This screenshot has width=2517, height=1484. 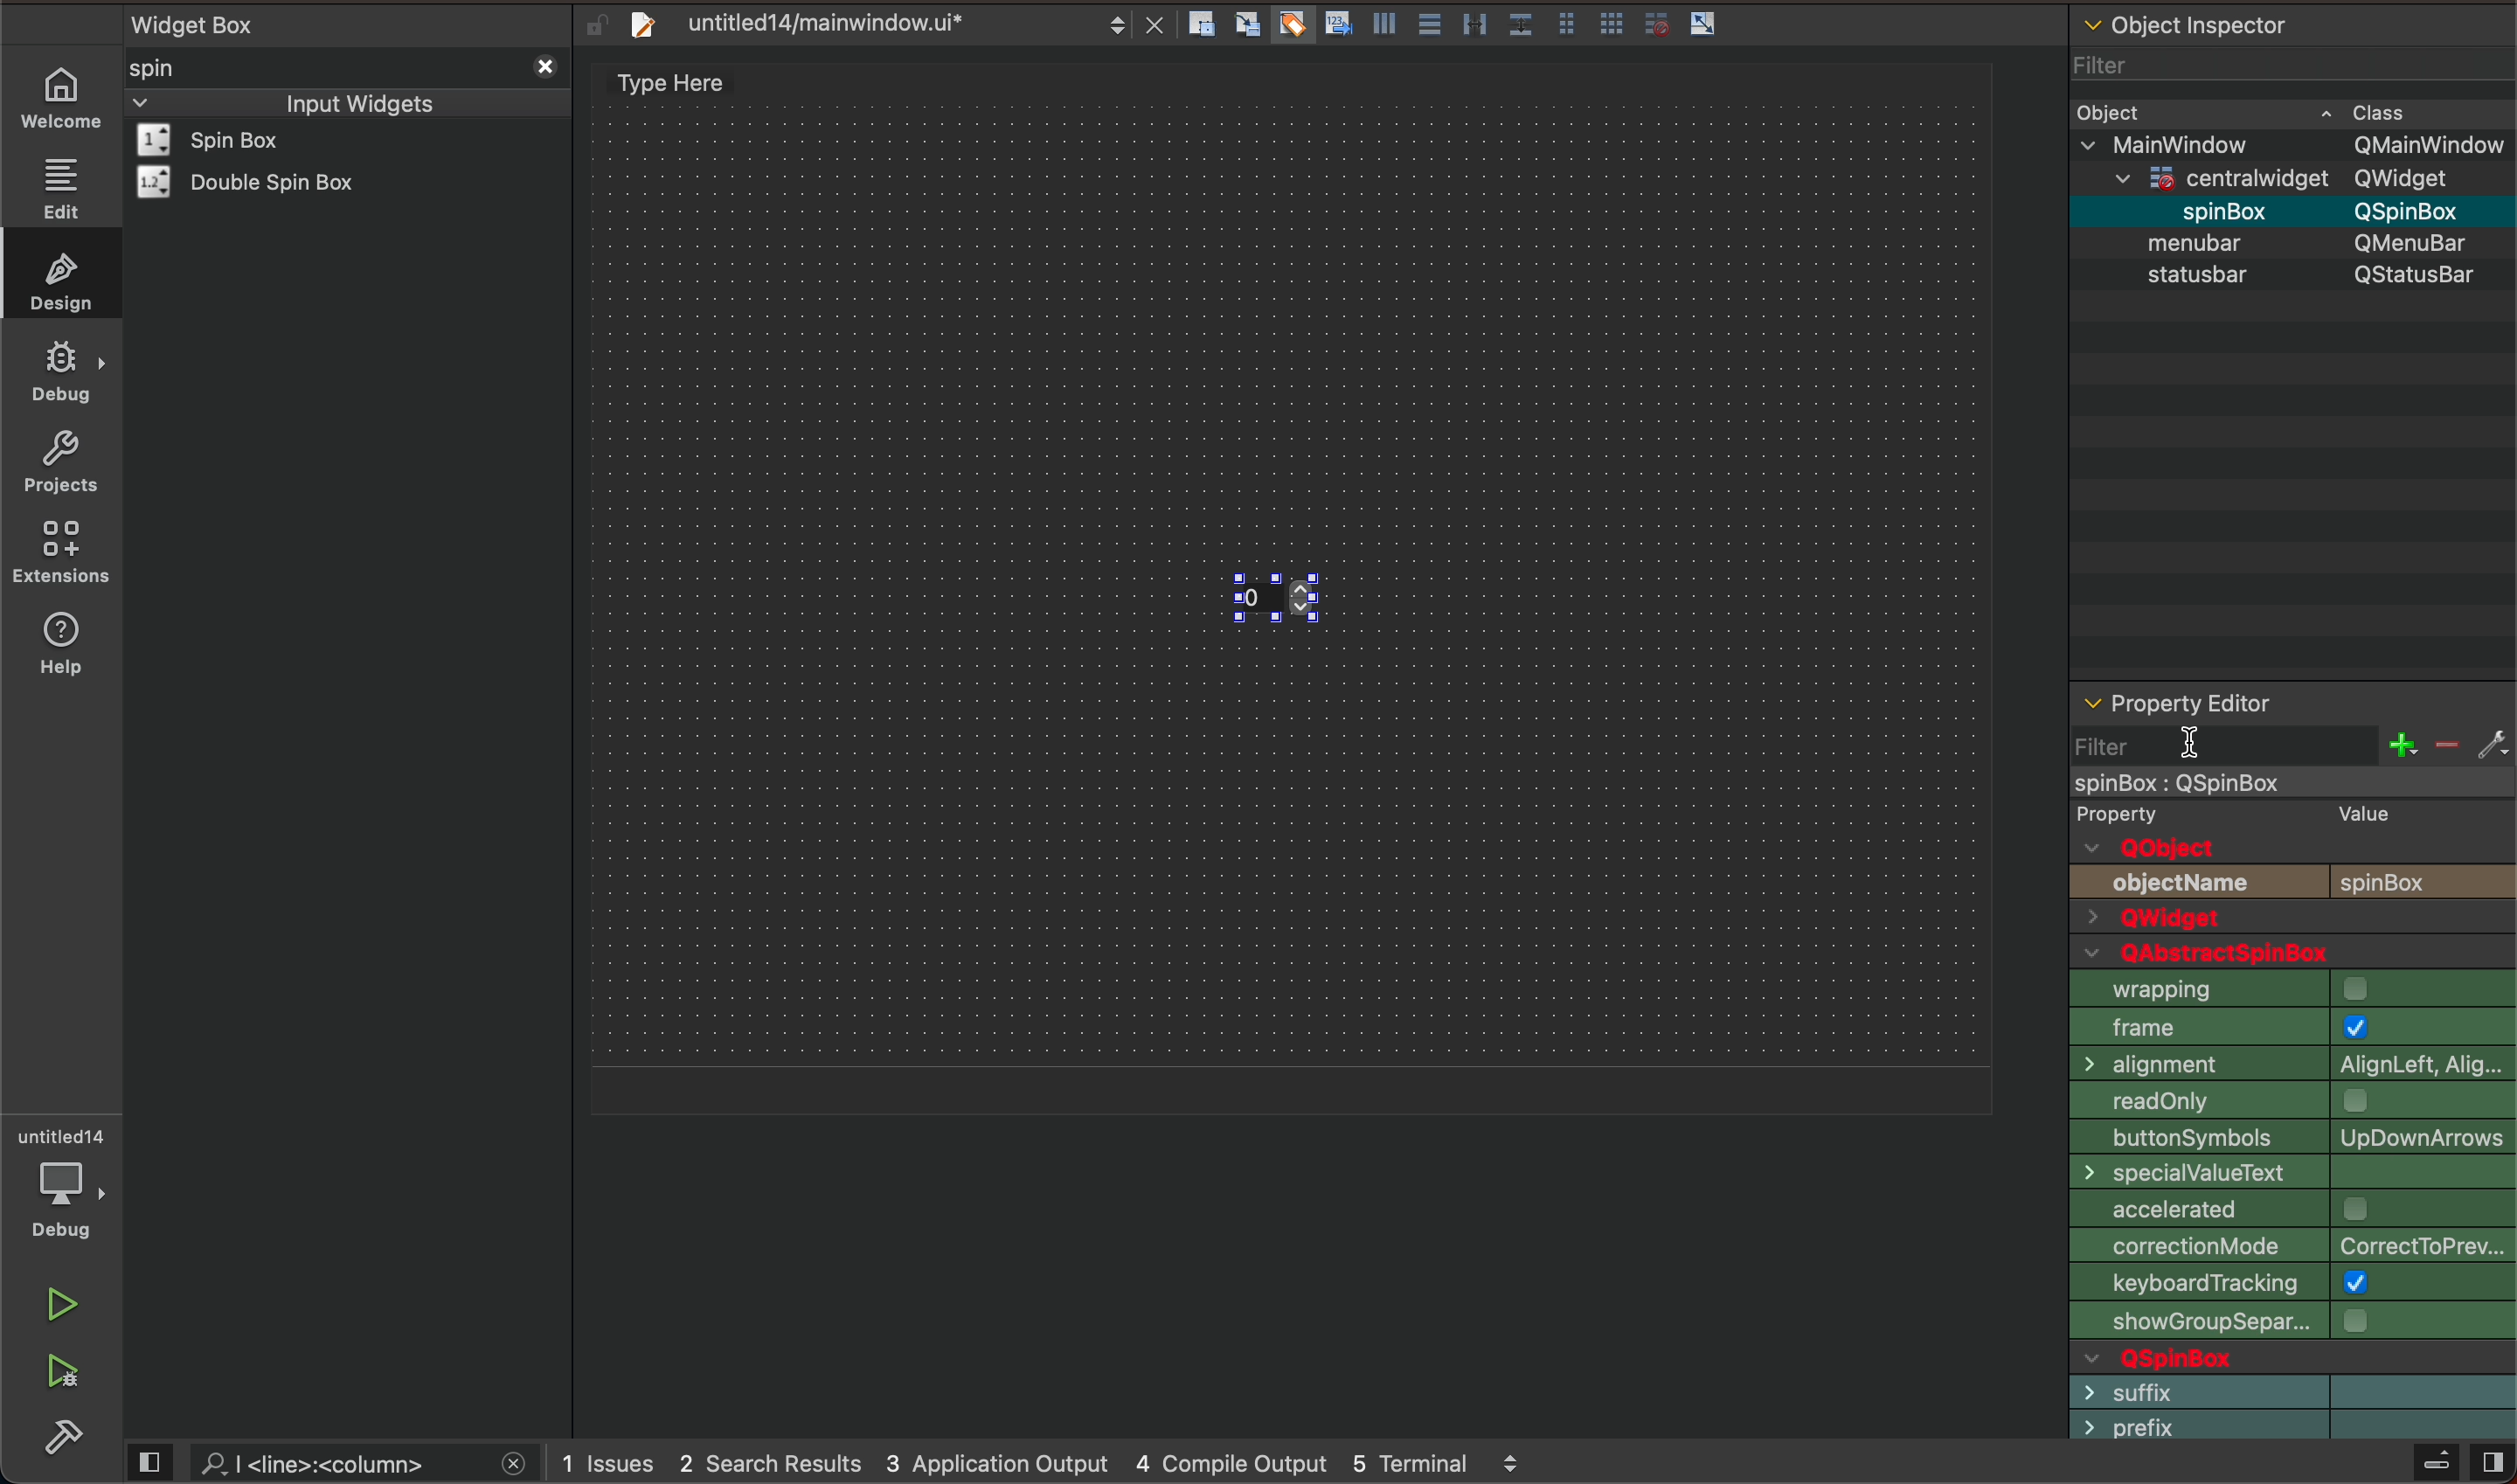 I want to click on widget box, so click(x=353, y=22).